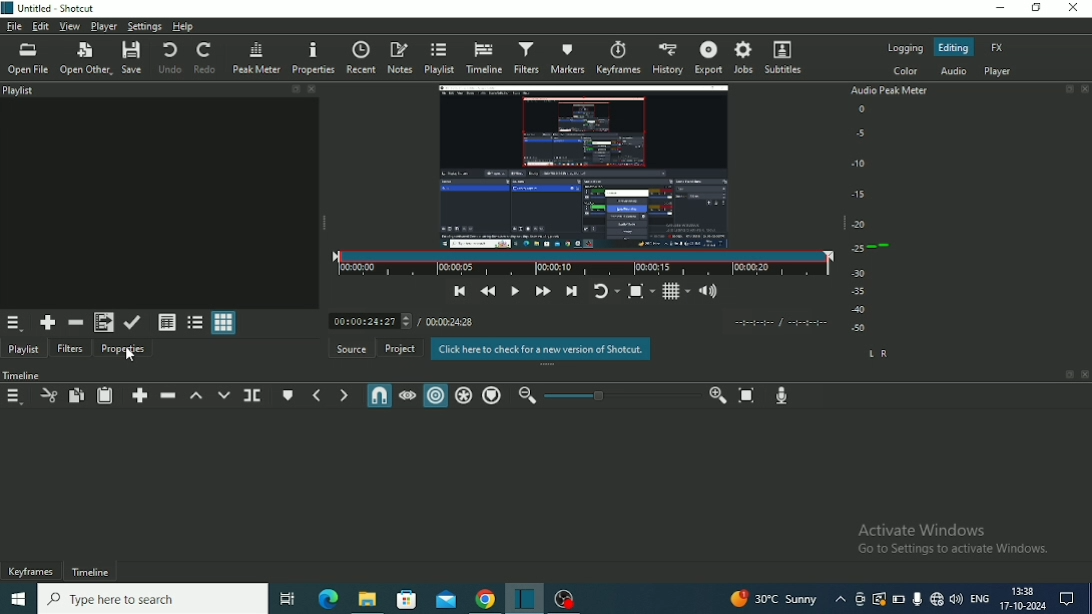  I want to click on Restore down, so click(1037, 7).